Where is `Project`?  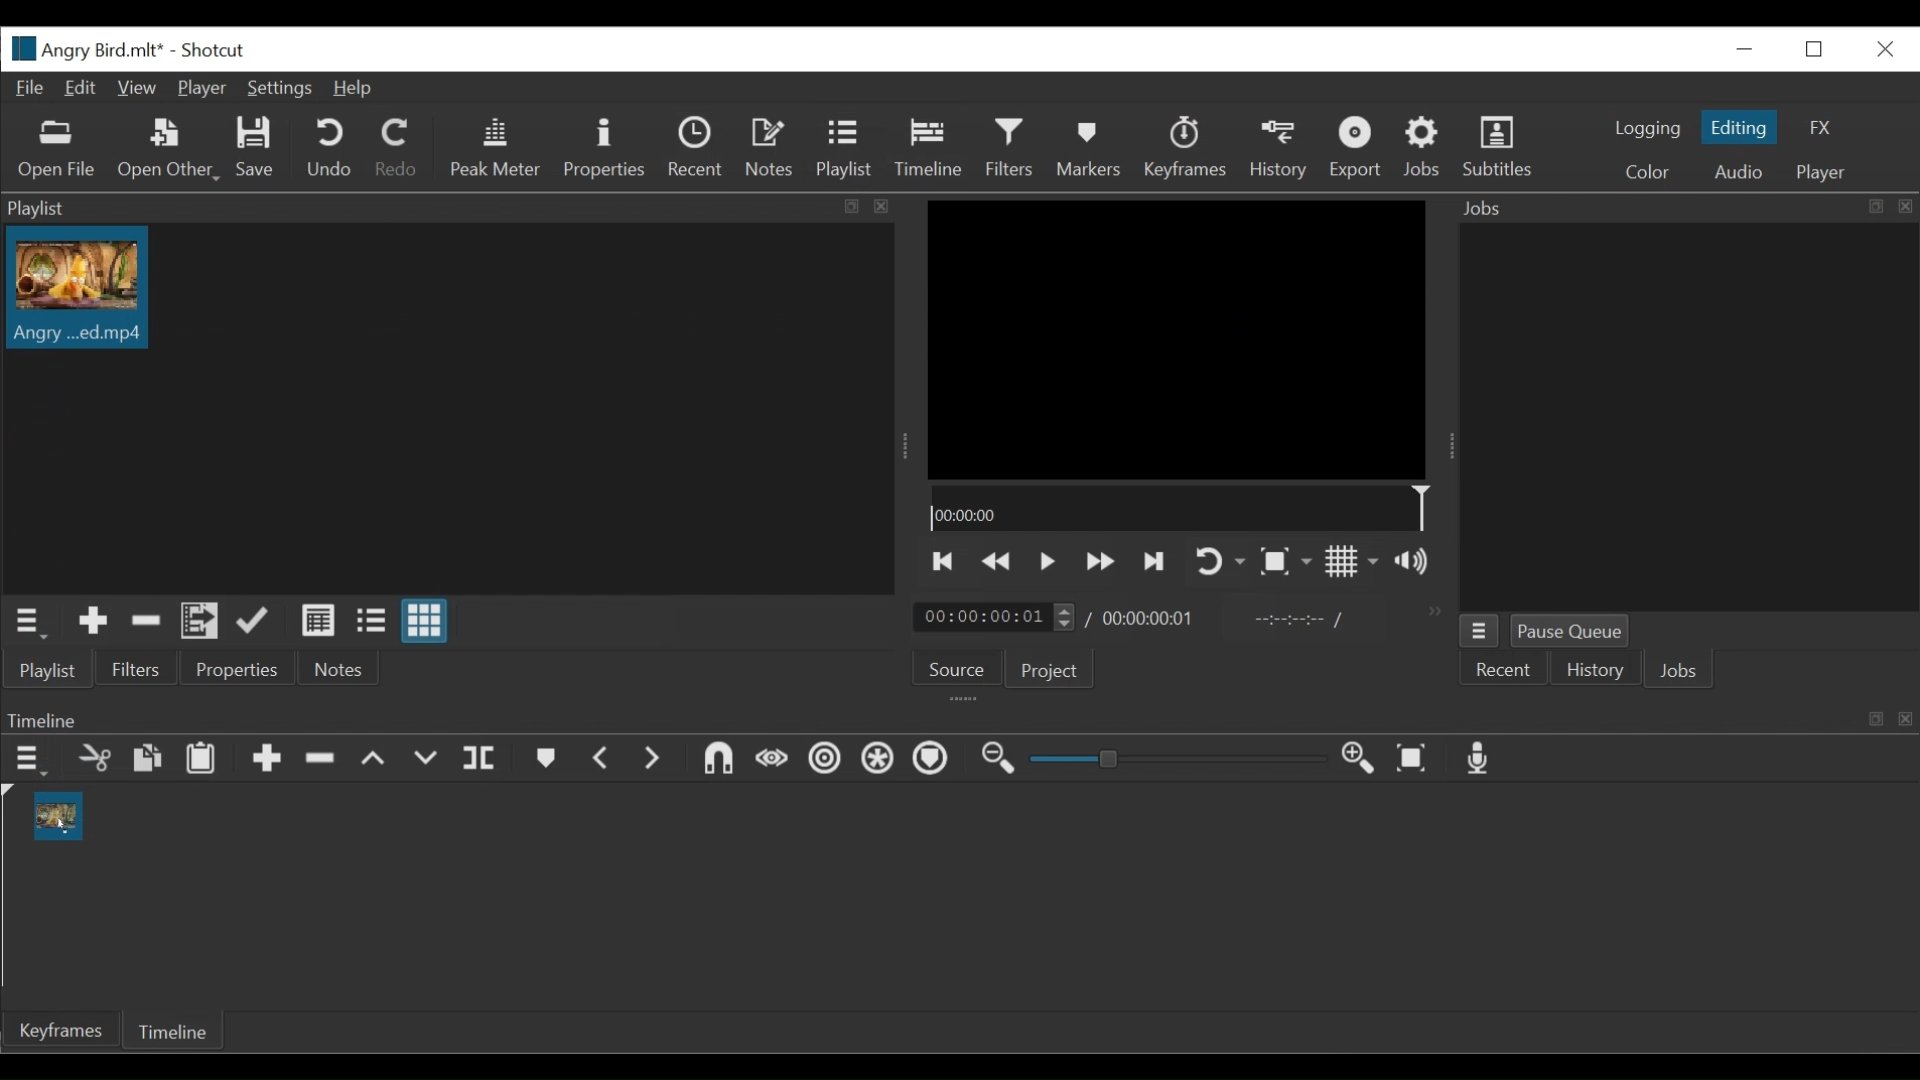
Project is located at coordinates (1051, 672).